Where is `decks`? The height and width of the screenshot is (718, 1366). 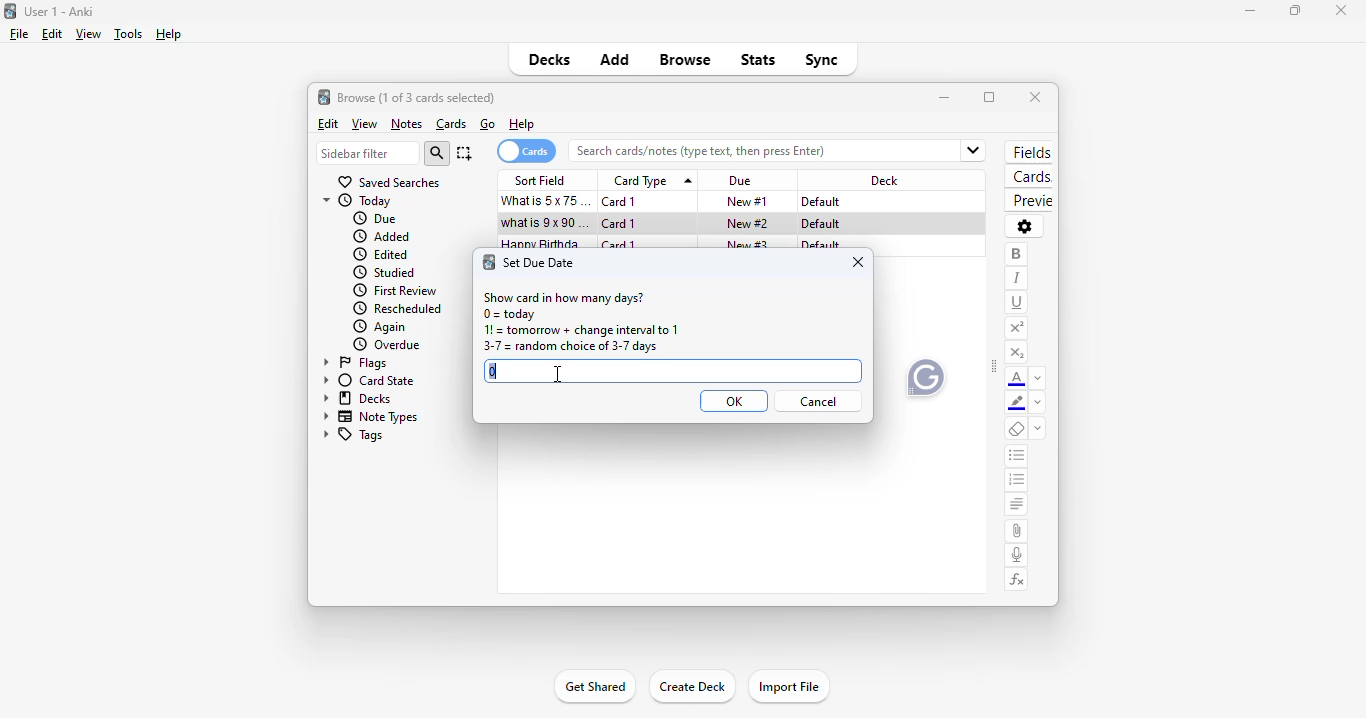
decks is located at coordinates (355, 398).